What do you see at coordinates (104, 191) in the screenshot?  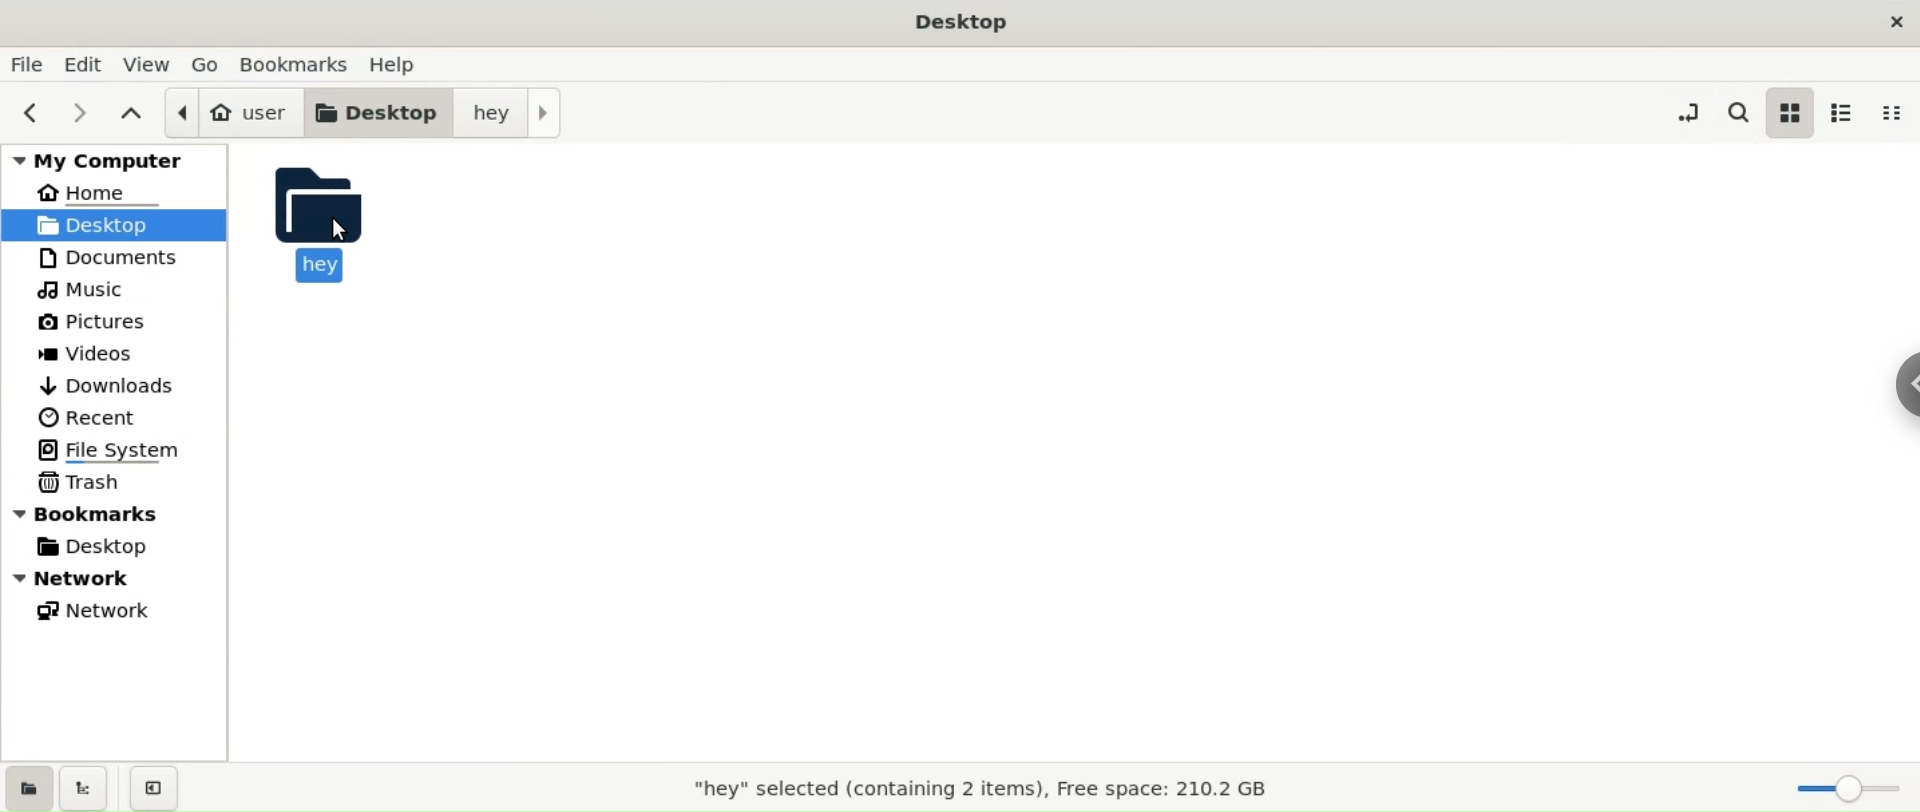 I see `home` at bounding box center [104, 191].